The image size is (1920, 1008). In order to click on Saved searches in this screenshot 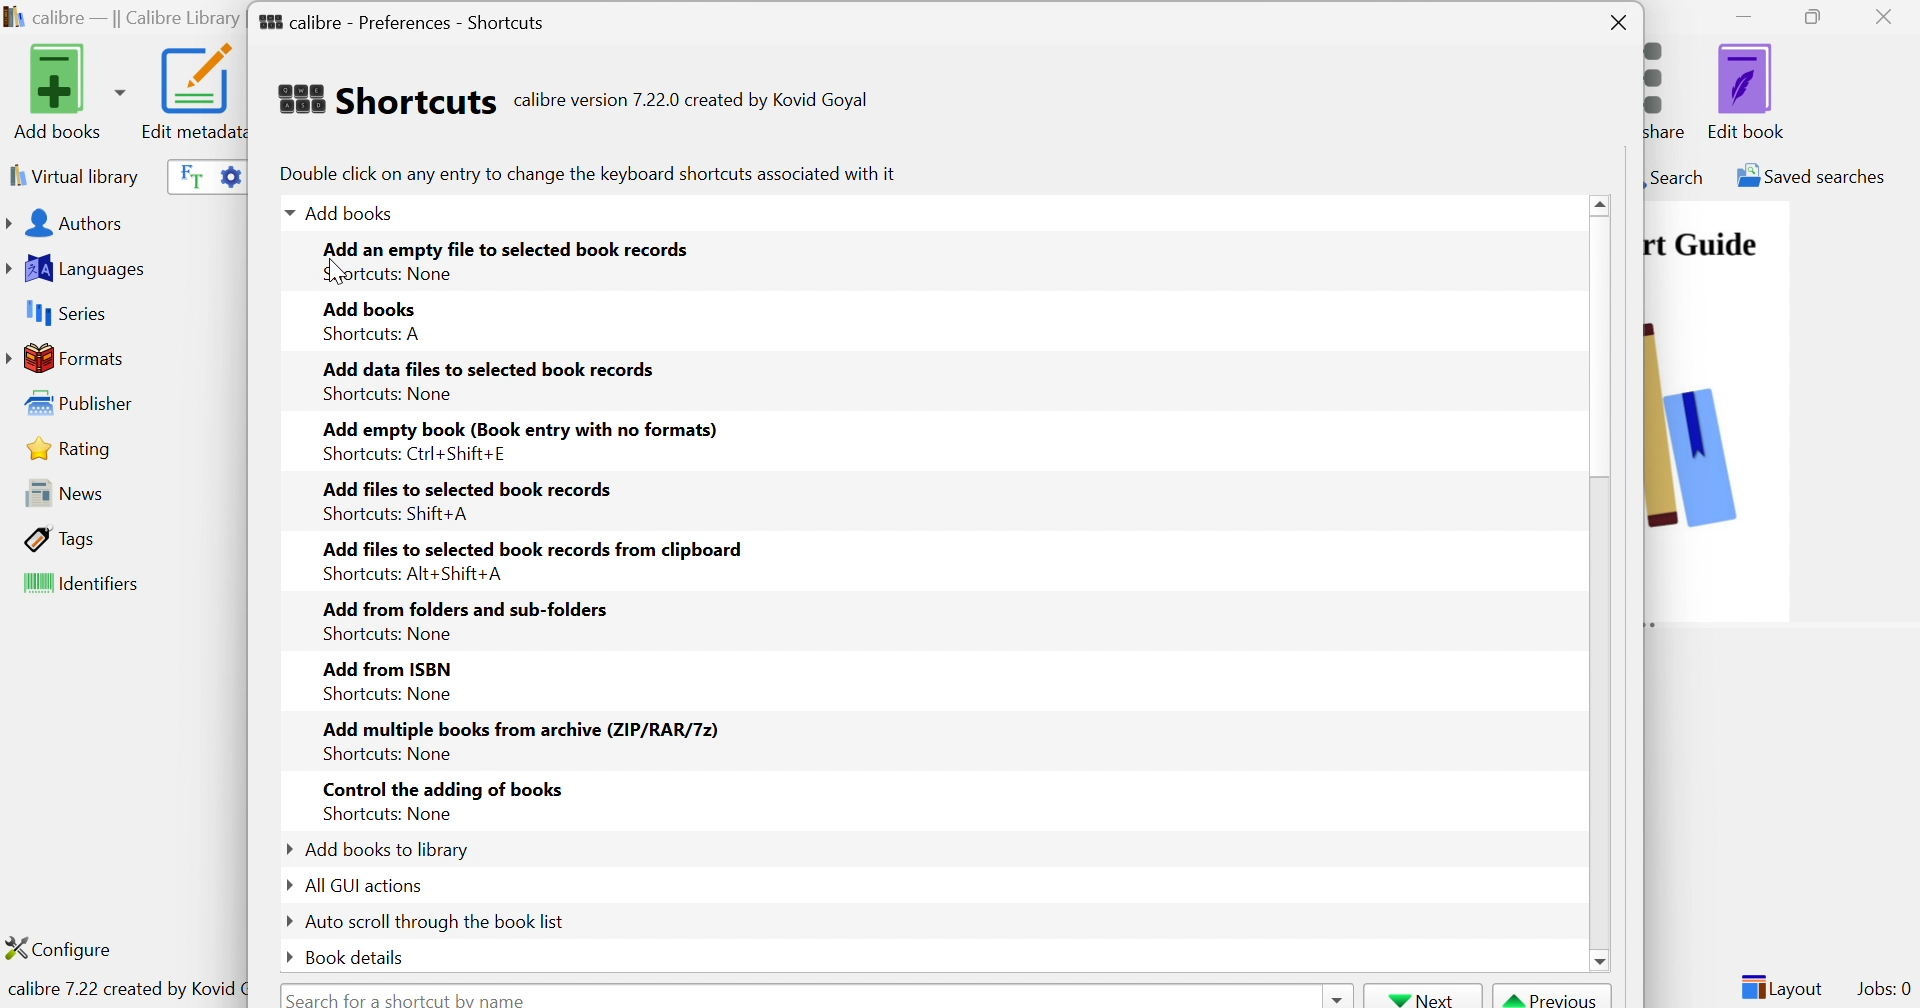, I will do `click(1809, 176)`.